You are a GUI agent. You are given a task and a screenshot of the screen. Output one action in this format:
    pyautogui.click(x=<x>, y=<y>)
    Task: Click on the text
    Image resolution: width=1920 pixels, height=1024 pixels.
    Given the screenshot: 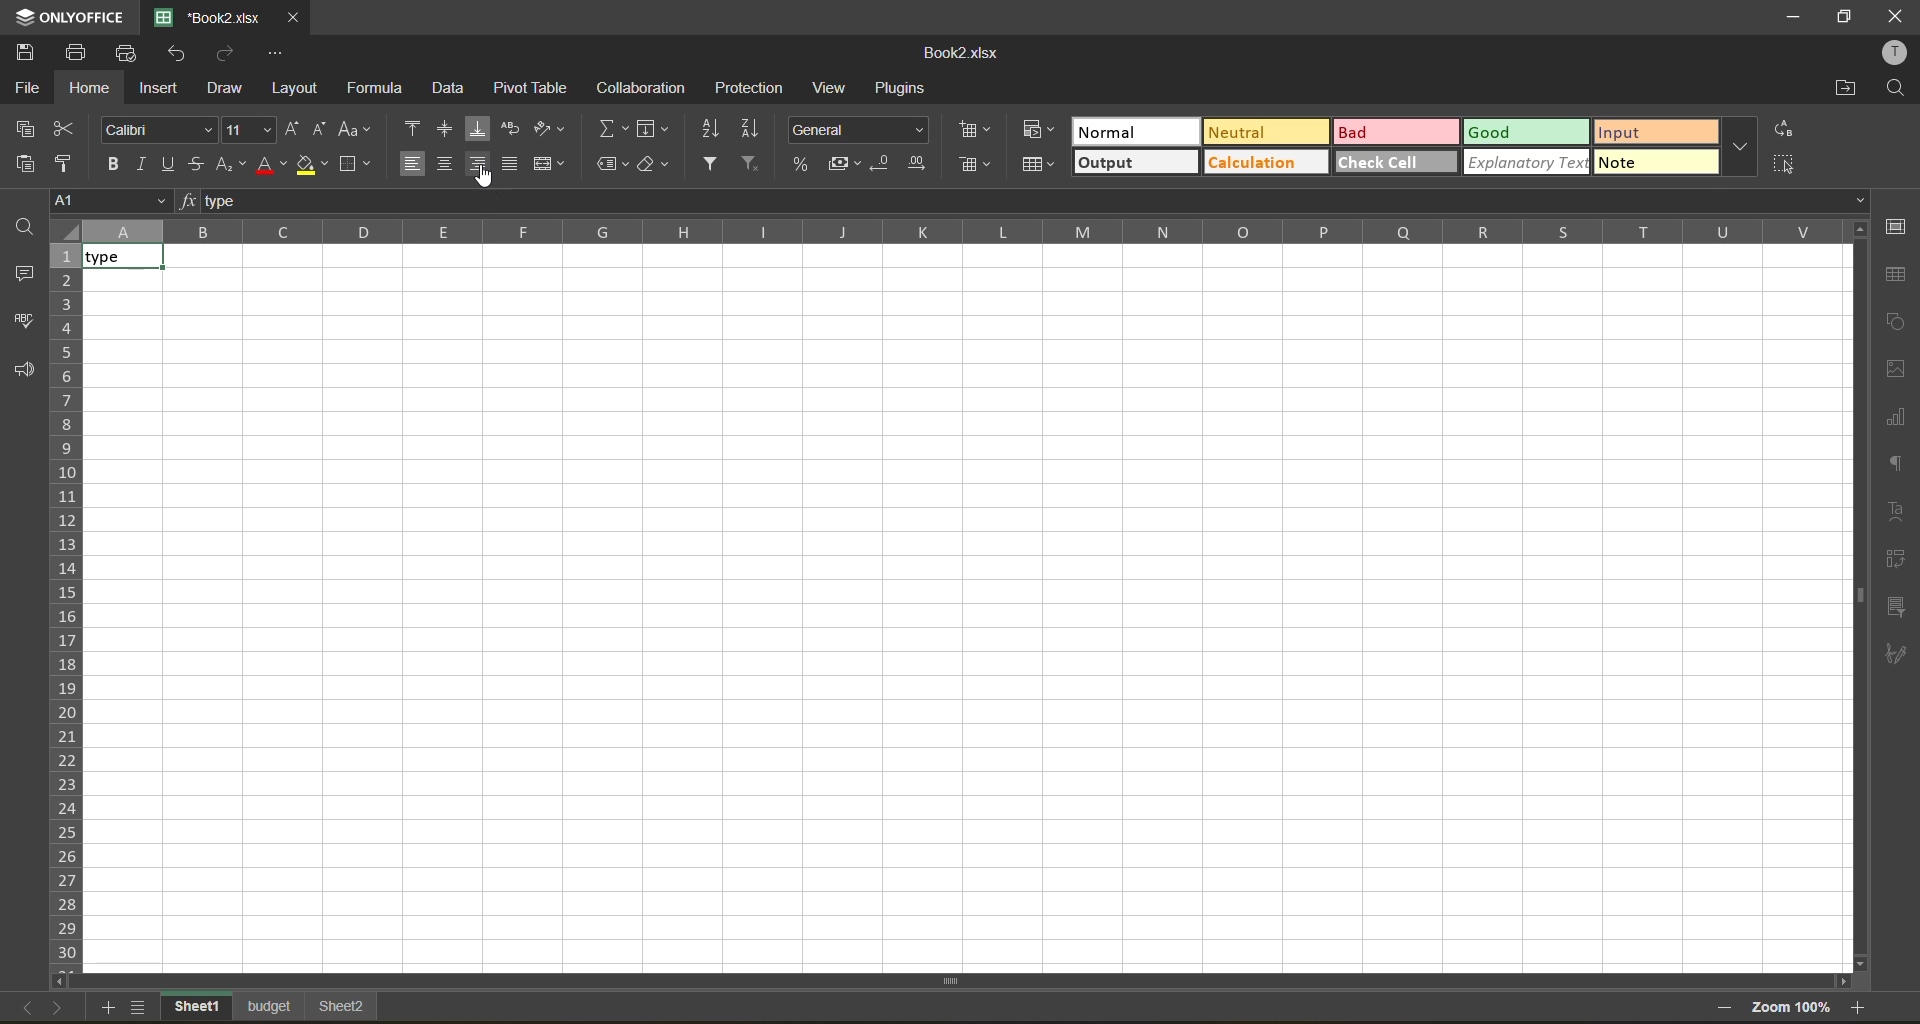 What is the action you would take?
    pyautogui.click(x=1898, y=511)
    